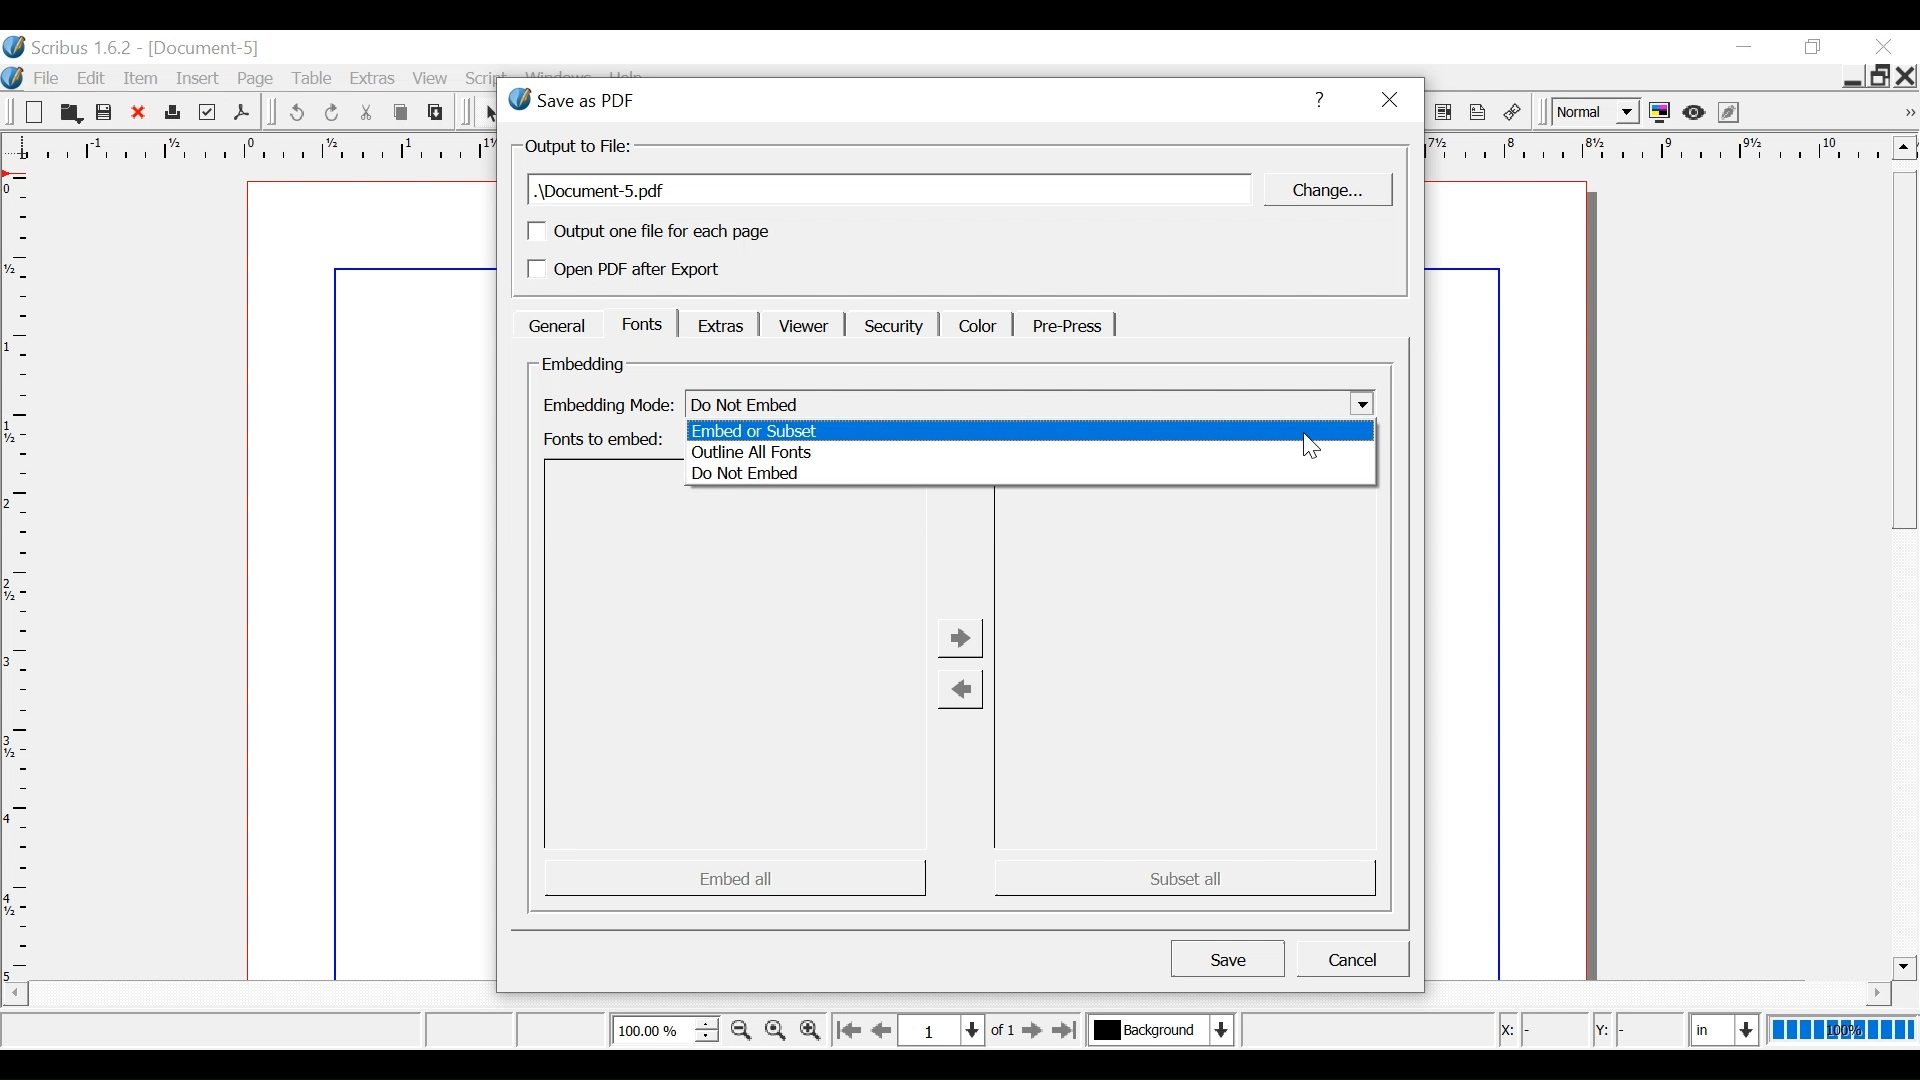 Image resolution: width=1920 pixels, height=1080 pixels. I want to click on Zoom in, so click(809, 1029).